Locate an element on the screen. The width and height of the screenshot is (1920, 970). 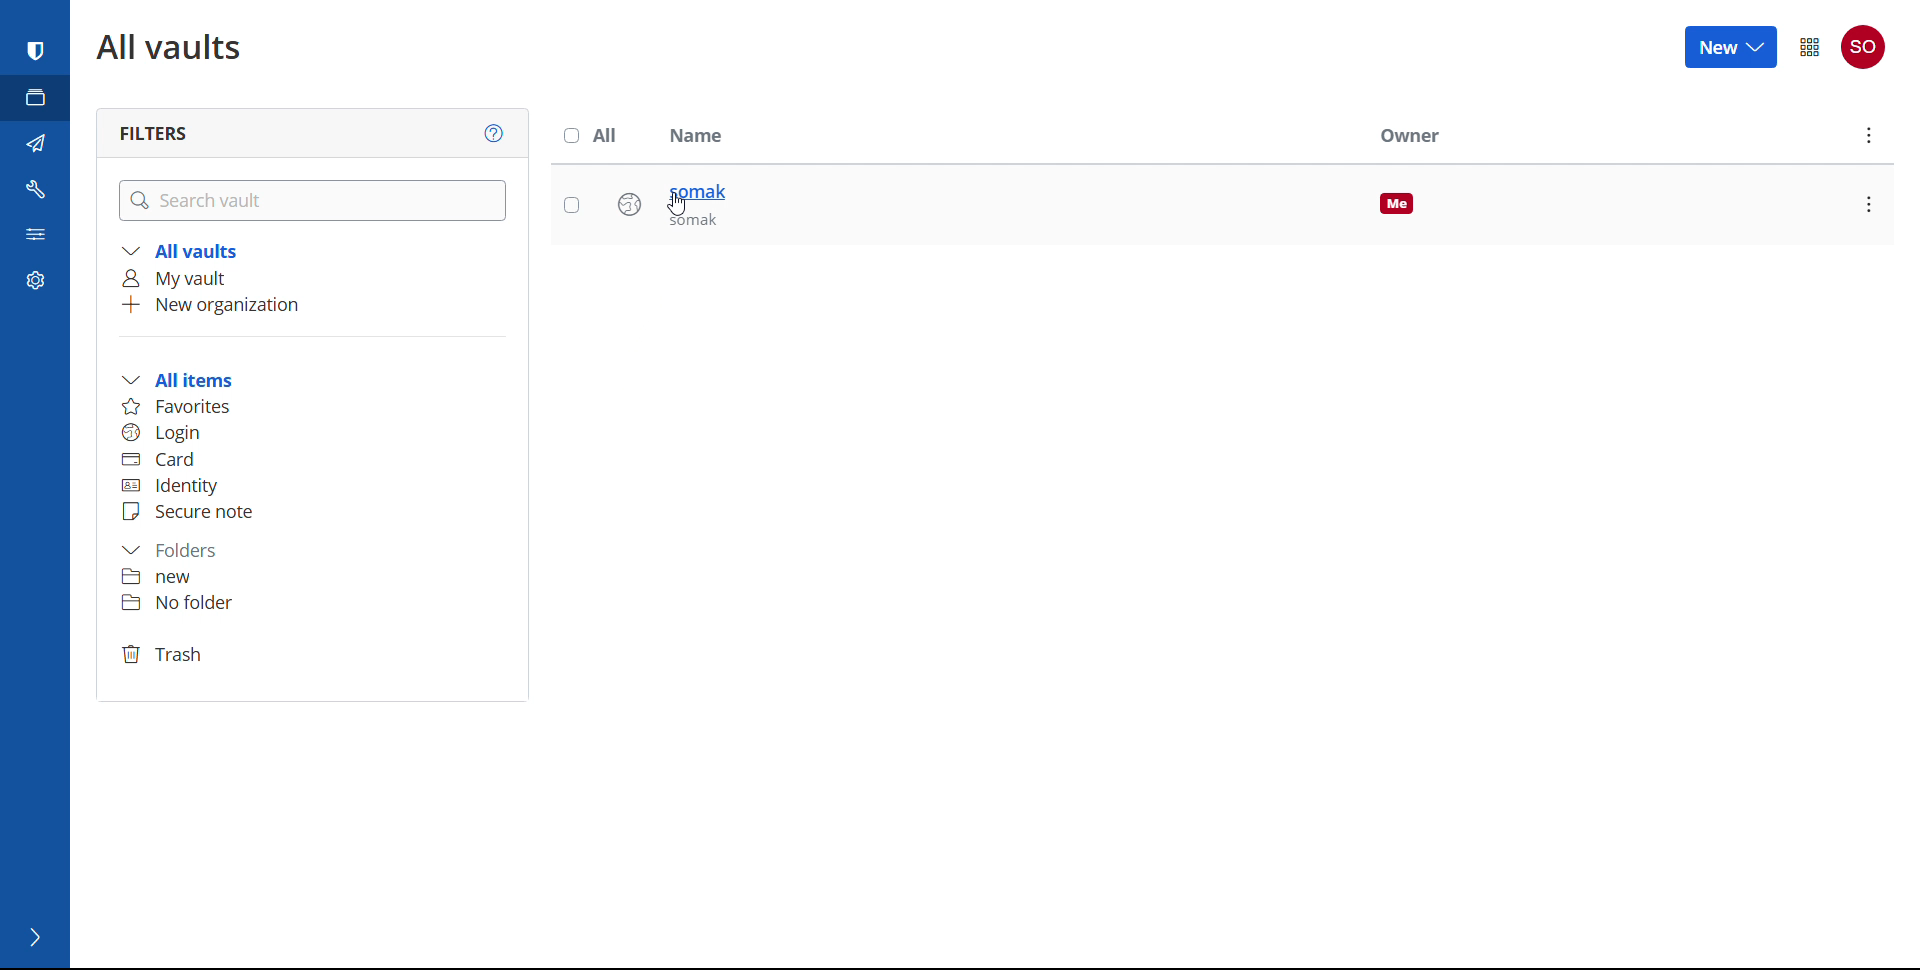
identity is located at coordinates (307, 486).